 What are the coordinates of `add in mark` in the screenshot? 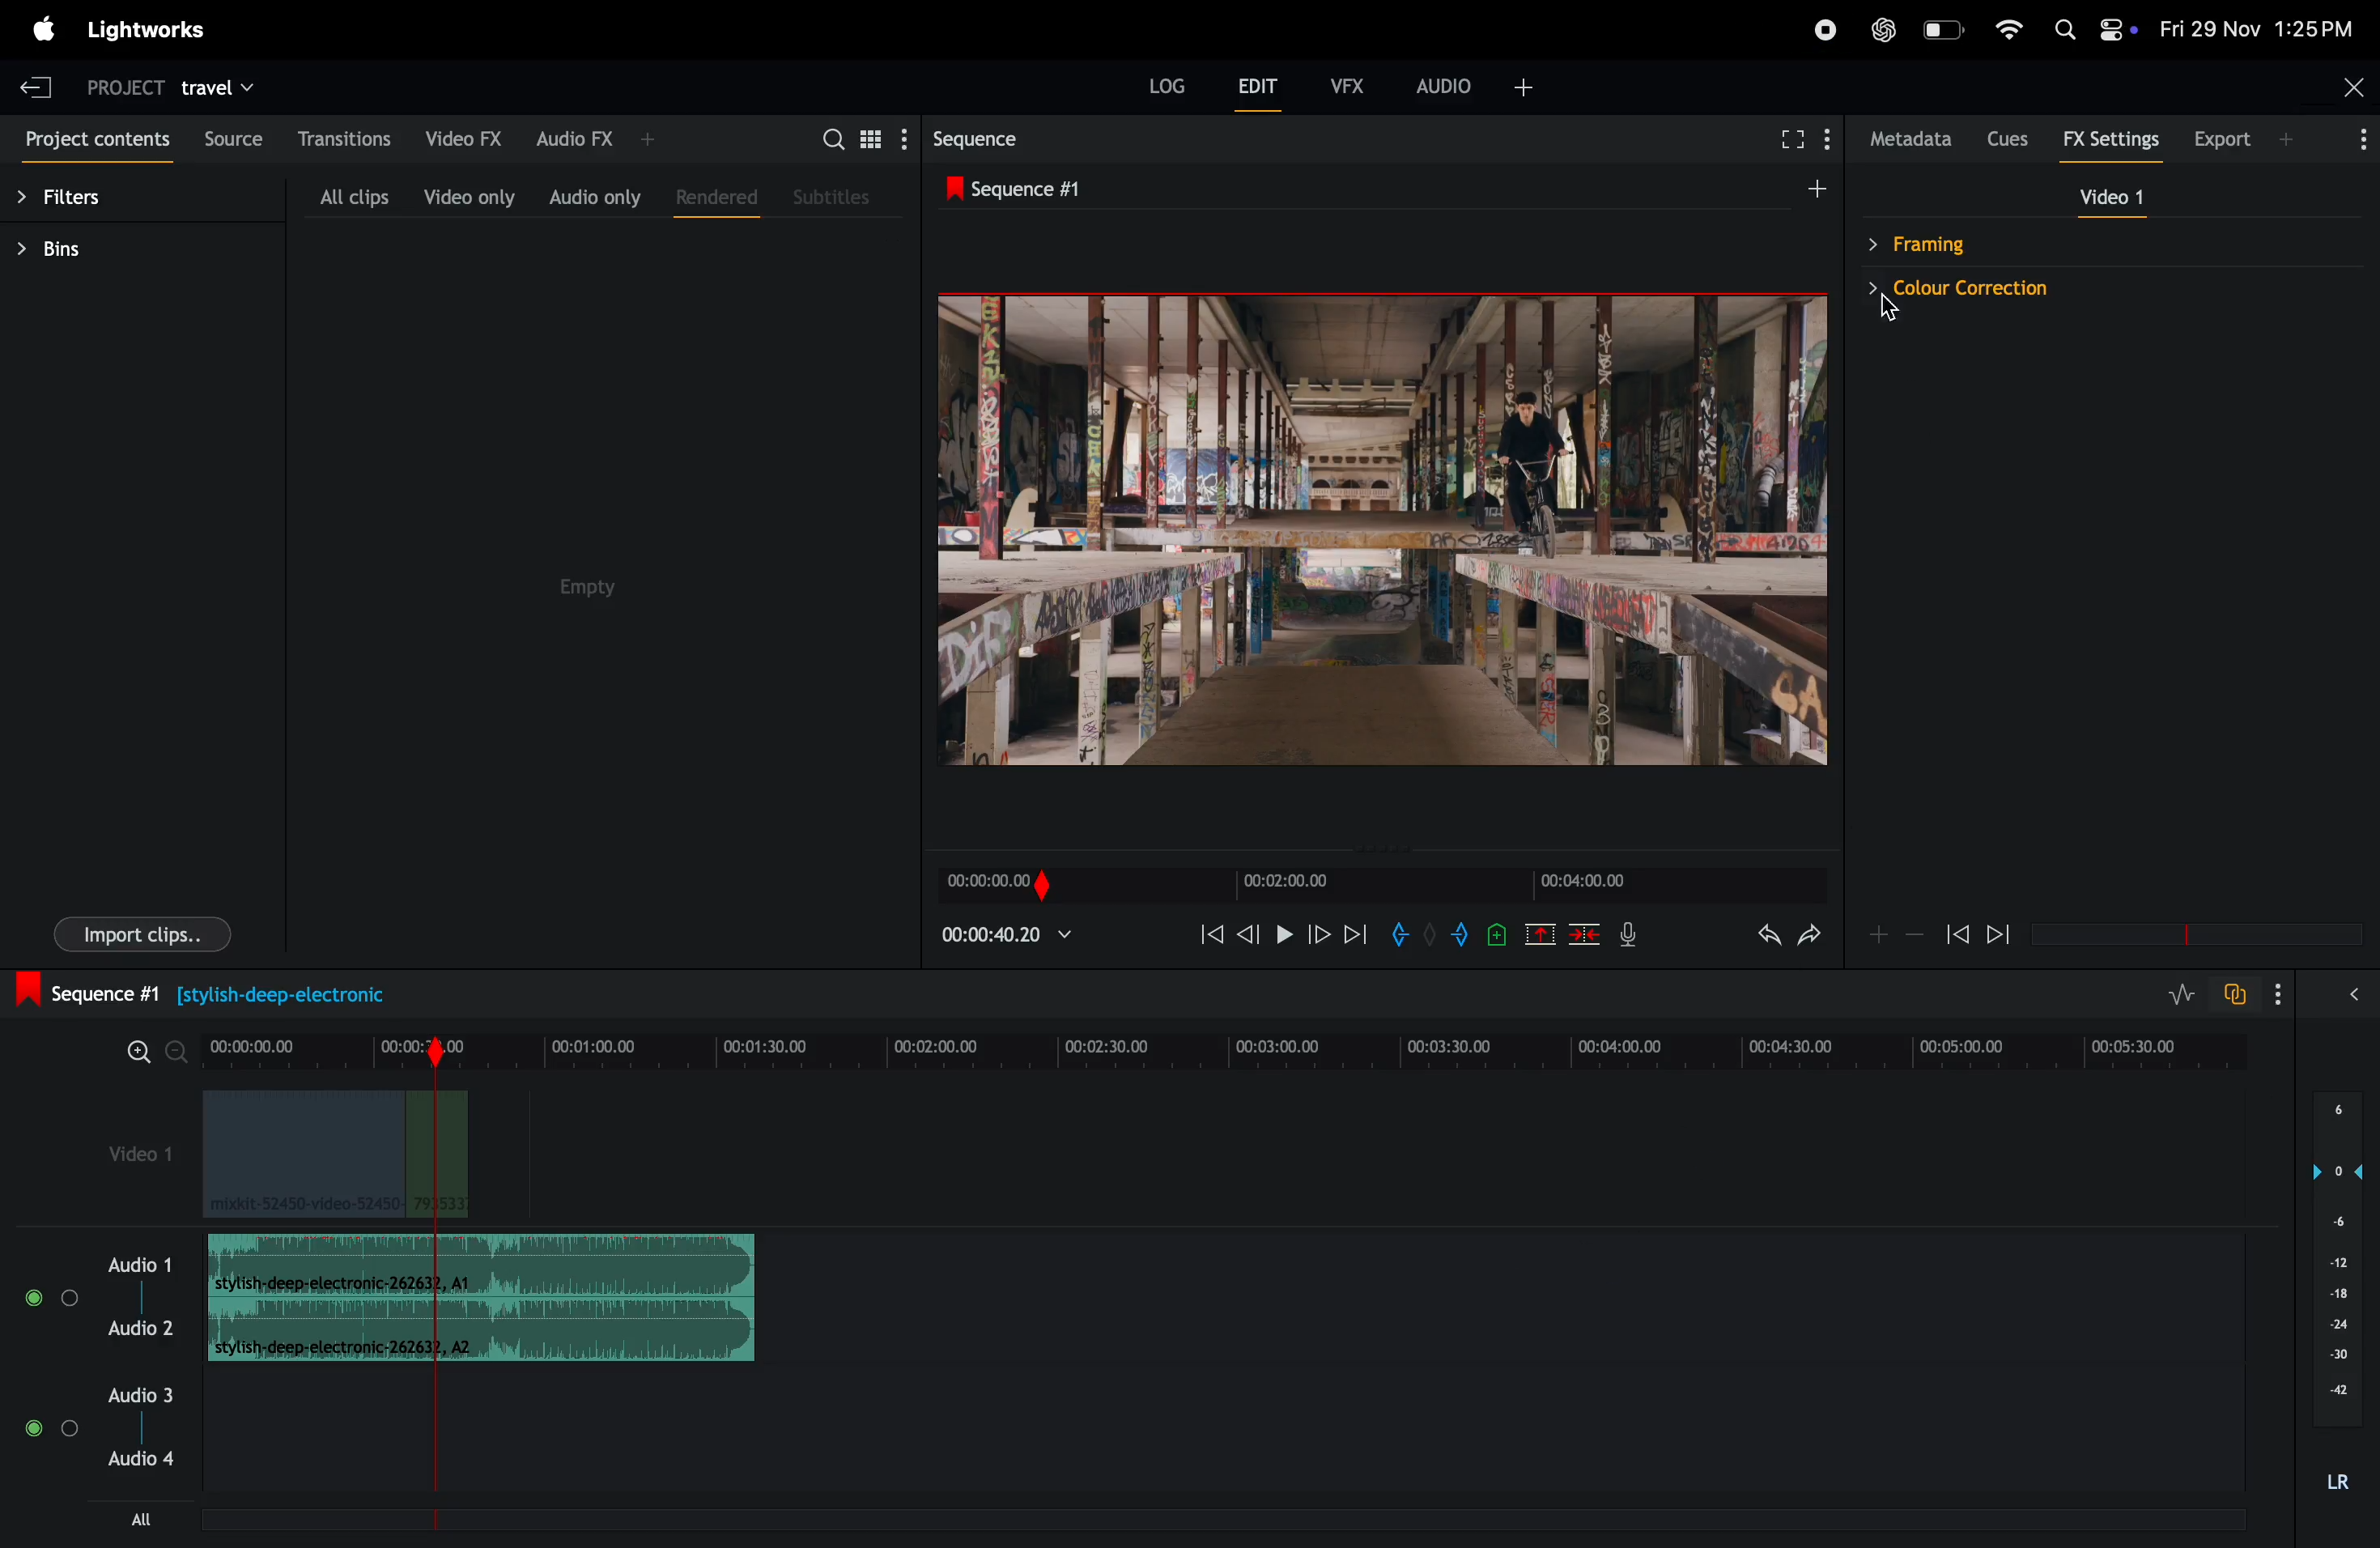 It's located at (1399, 934).